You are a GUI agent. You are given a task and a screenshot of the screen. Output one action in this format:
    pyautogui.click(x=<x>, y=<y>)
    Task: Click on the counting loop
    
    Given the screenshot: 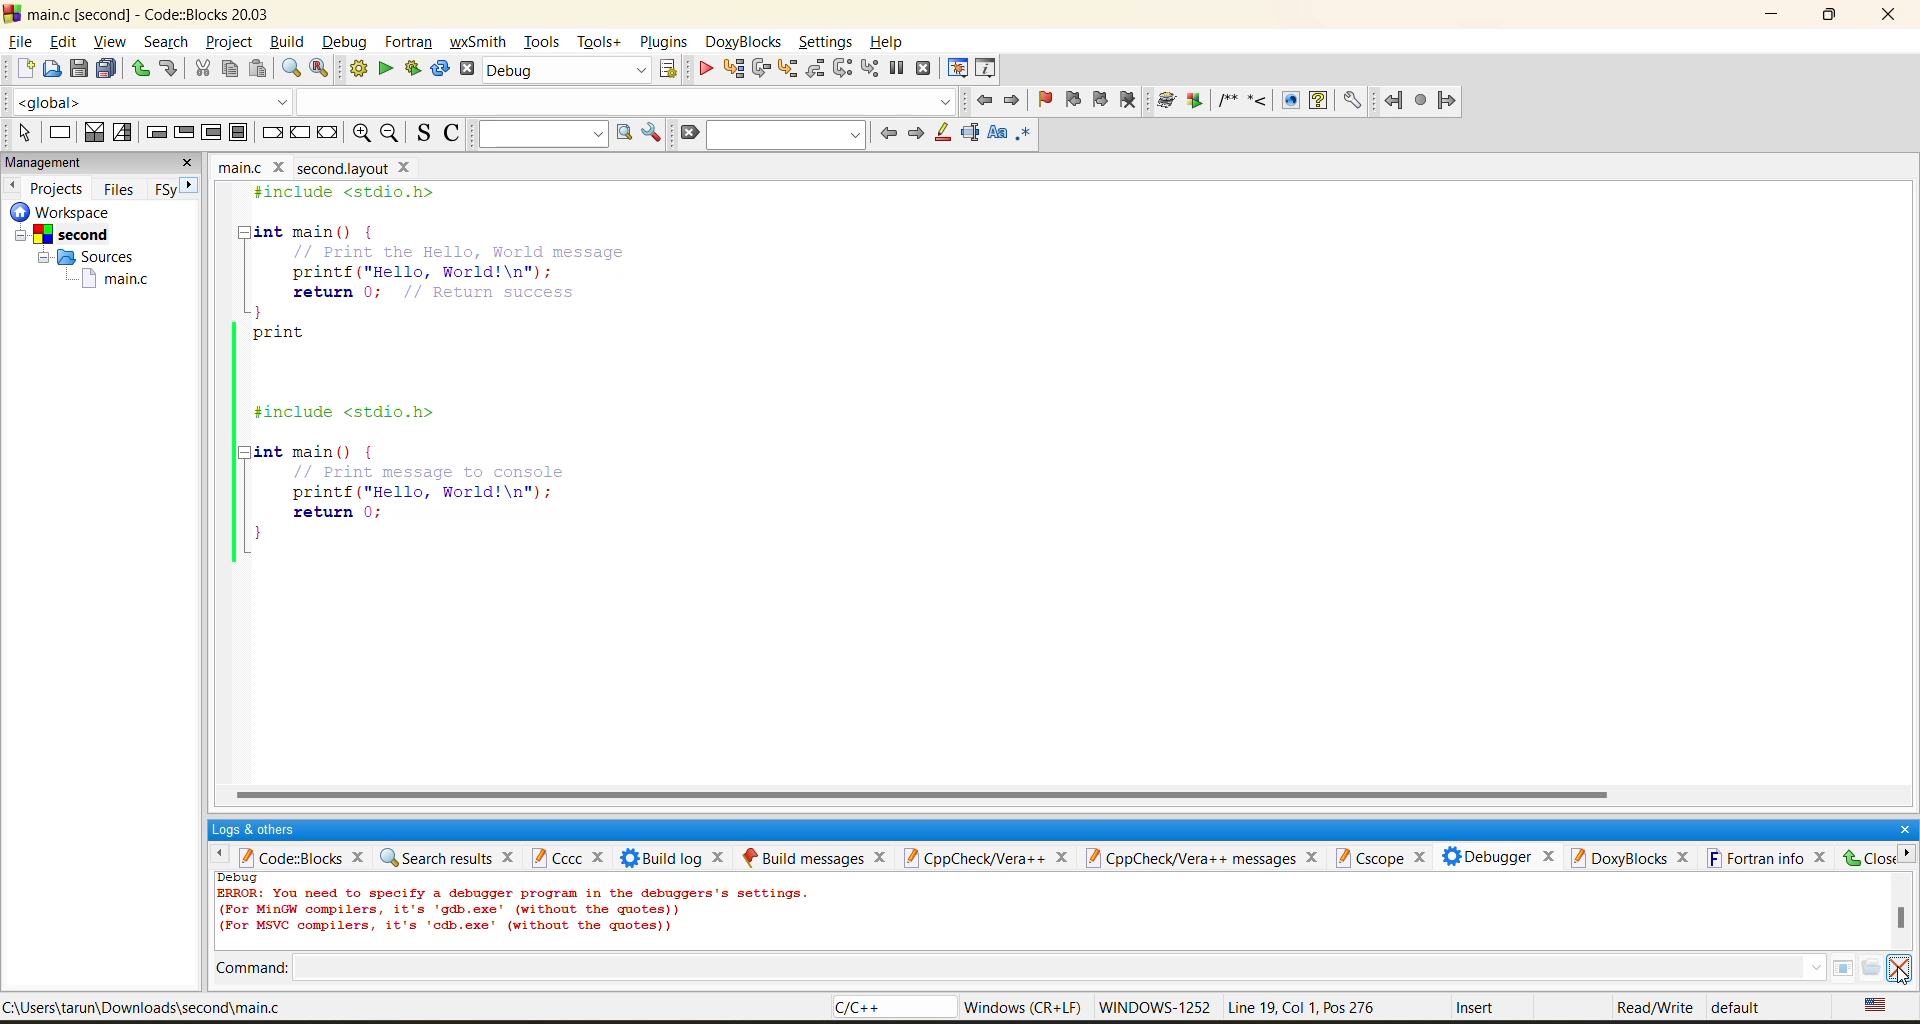 What is the action you would take?
    pyautogui.click(x=211, y=132)
    